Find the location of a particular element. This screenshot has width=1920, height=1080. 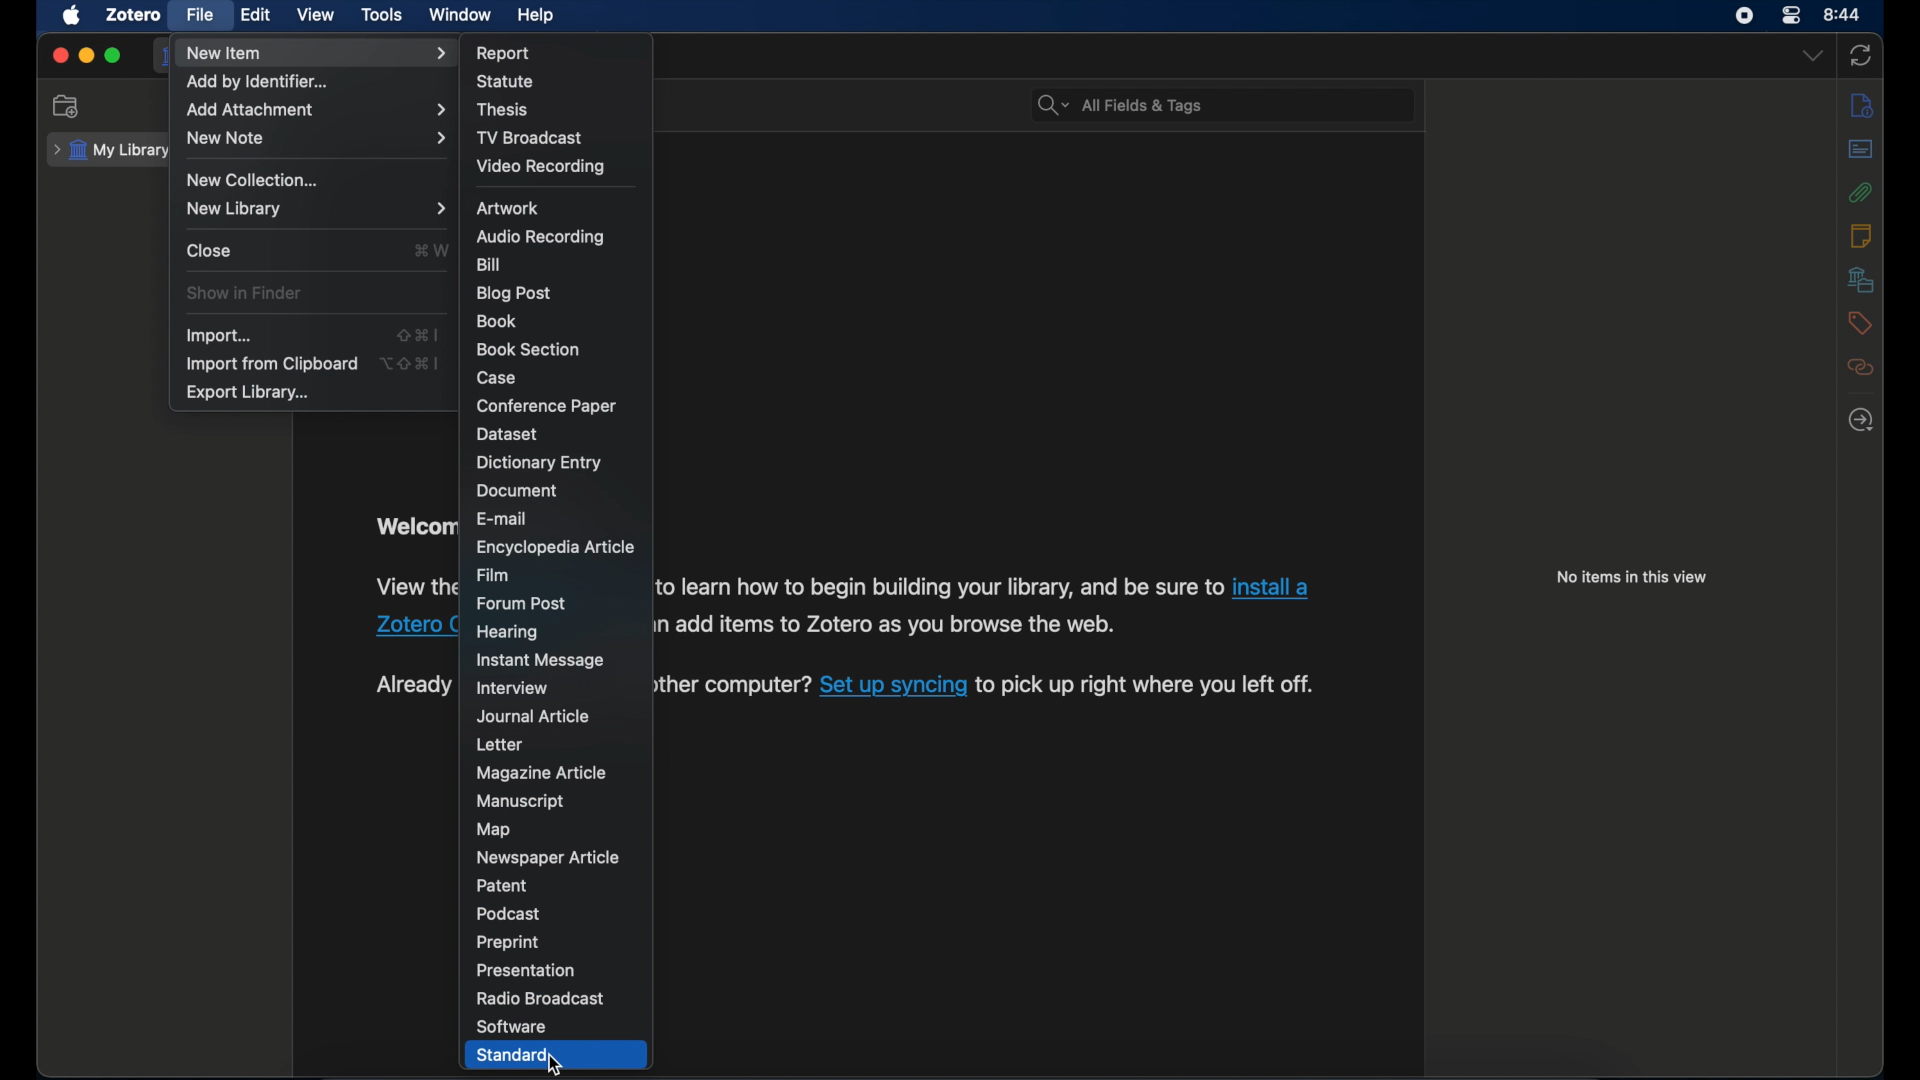

close is located at coordinates (59, 55).